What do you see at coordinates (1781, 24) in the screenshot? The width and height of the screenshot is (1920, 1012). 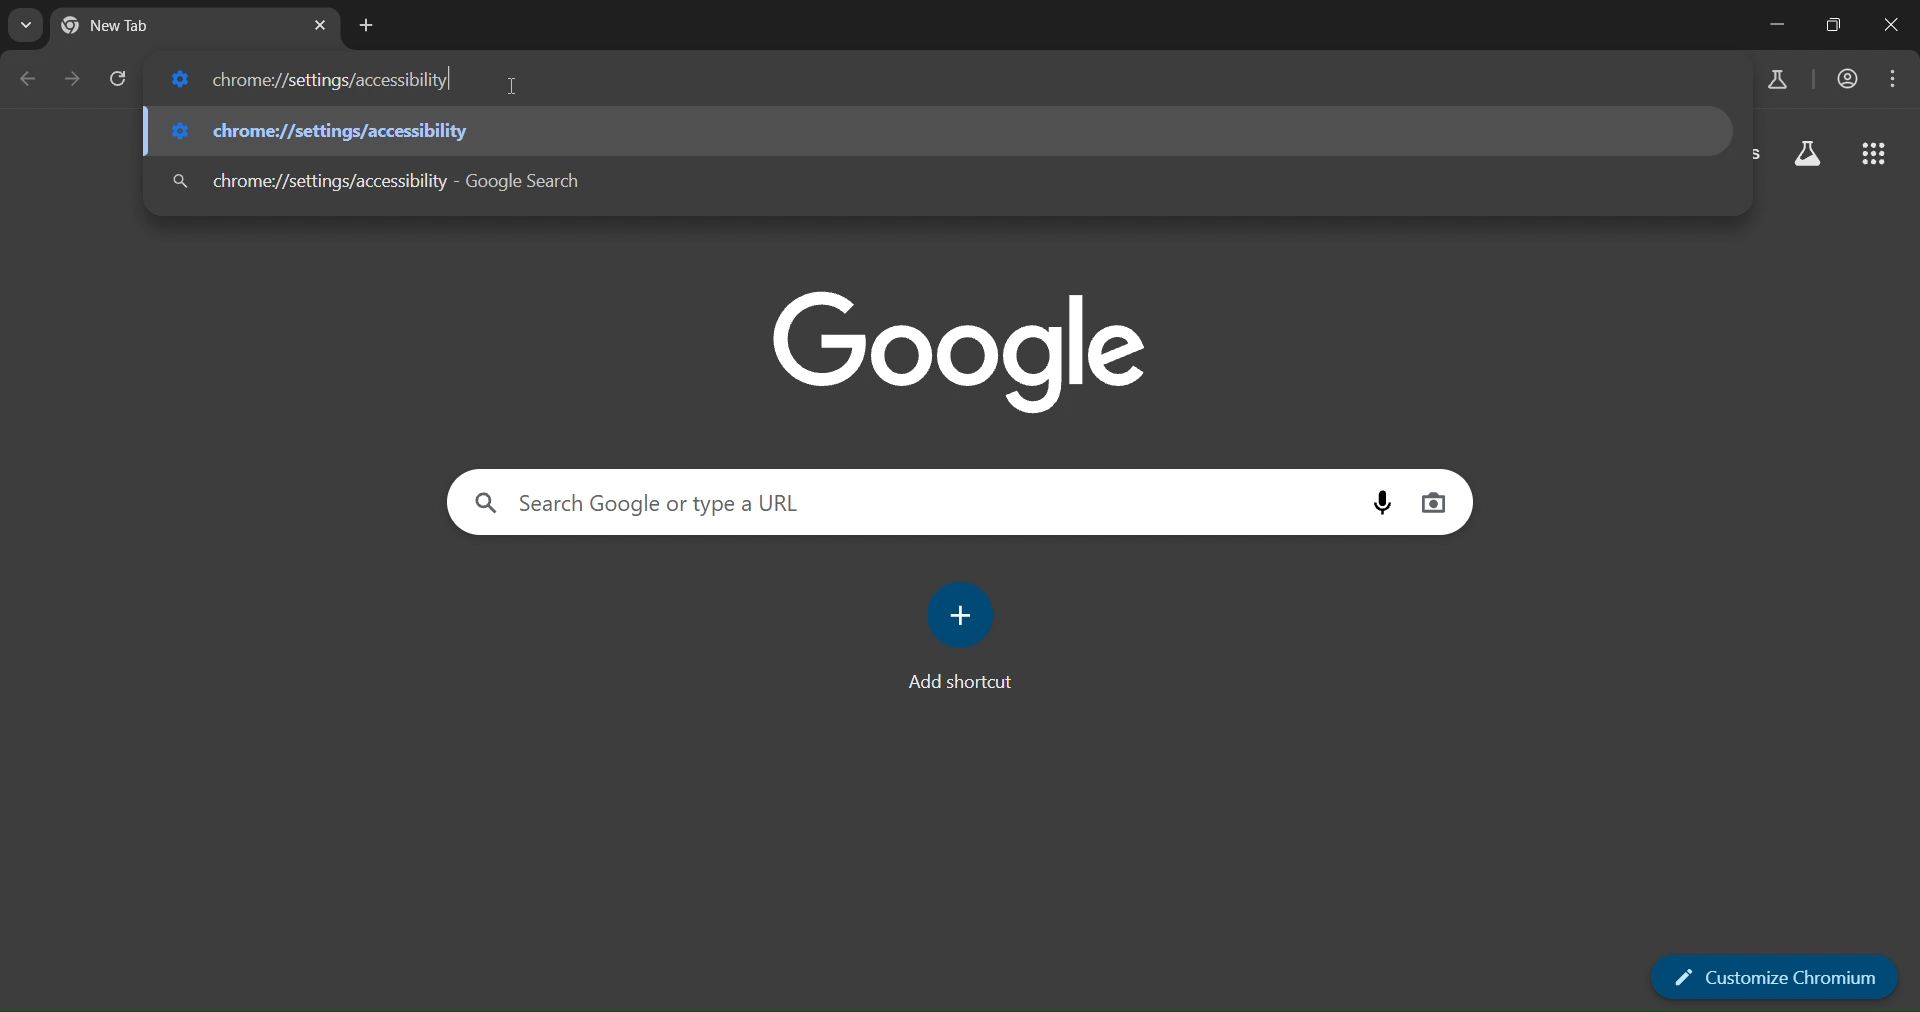 I see `minimize` at bounding box center [1781, 24].